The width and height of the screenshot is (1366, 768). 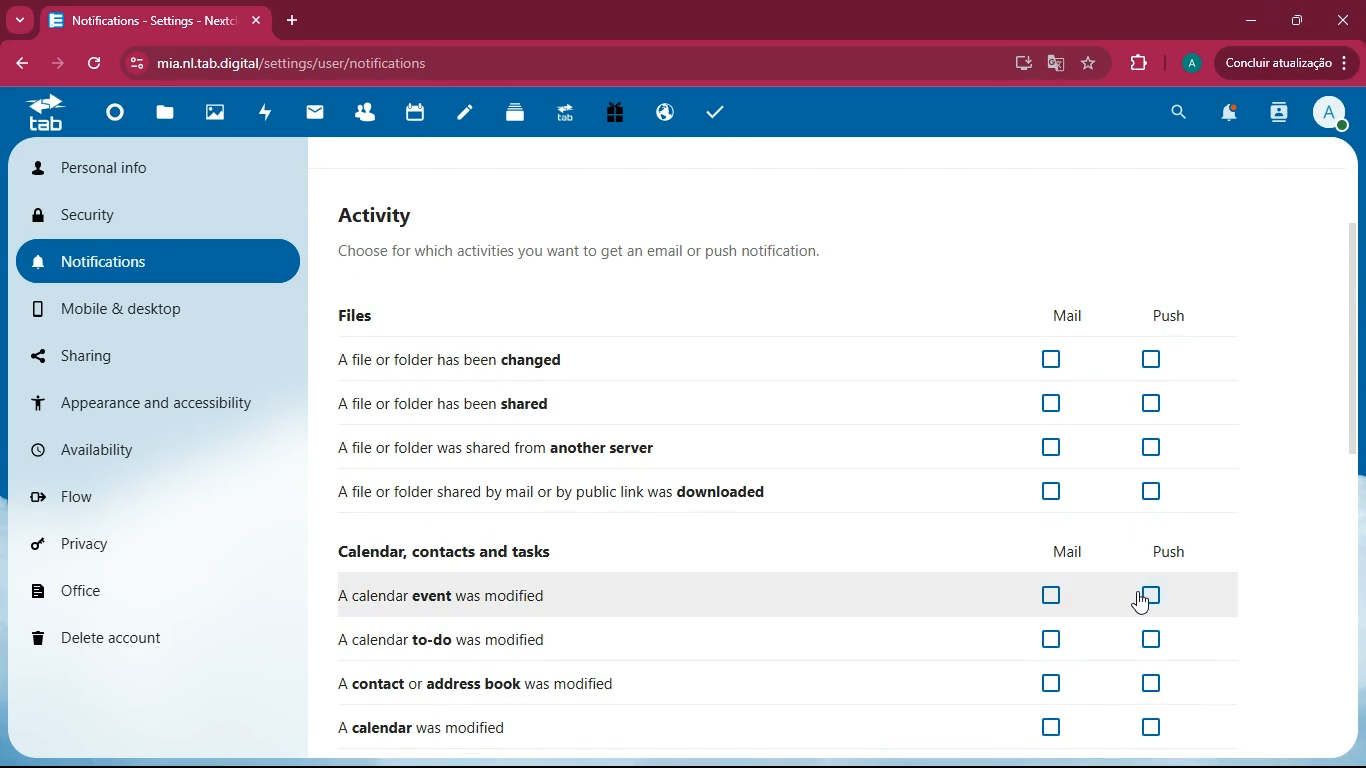 What do you see at coordinates (1147, 605) in the screenshot?
I see `cursor` at bounding box center [1147, 605].